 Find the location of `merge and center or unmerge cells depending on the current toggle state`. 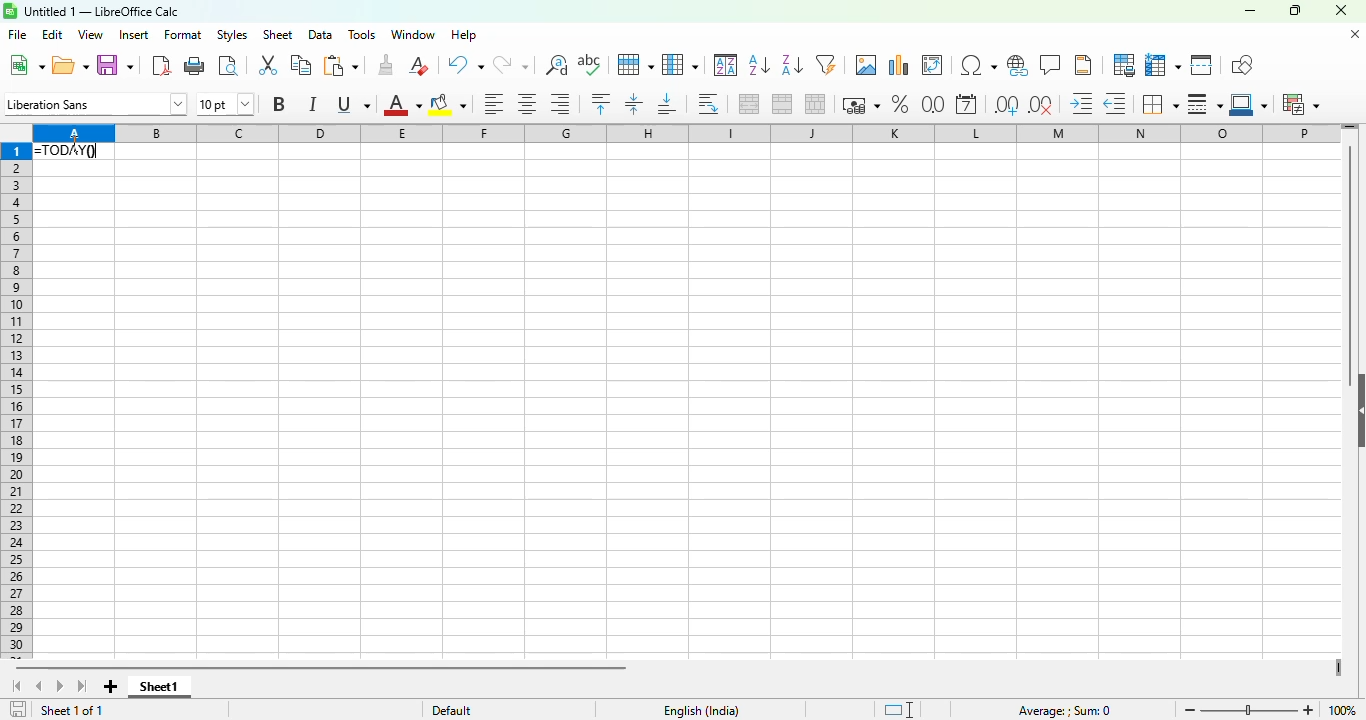

merge and center or unmerge cells depending on the current toggle state is located at coordinates (750, 104).